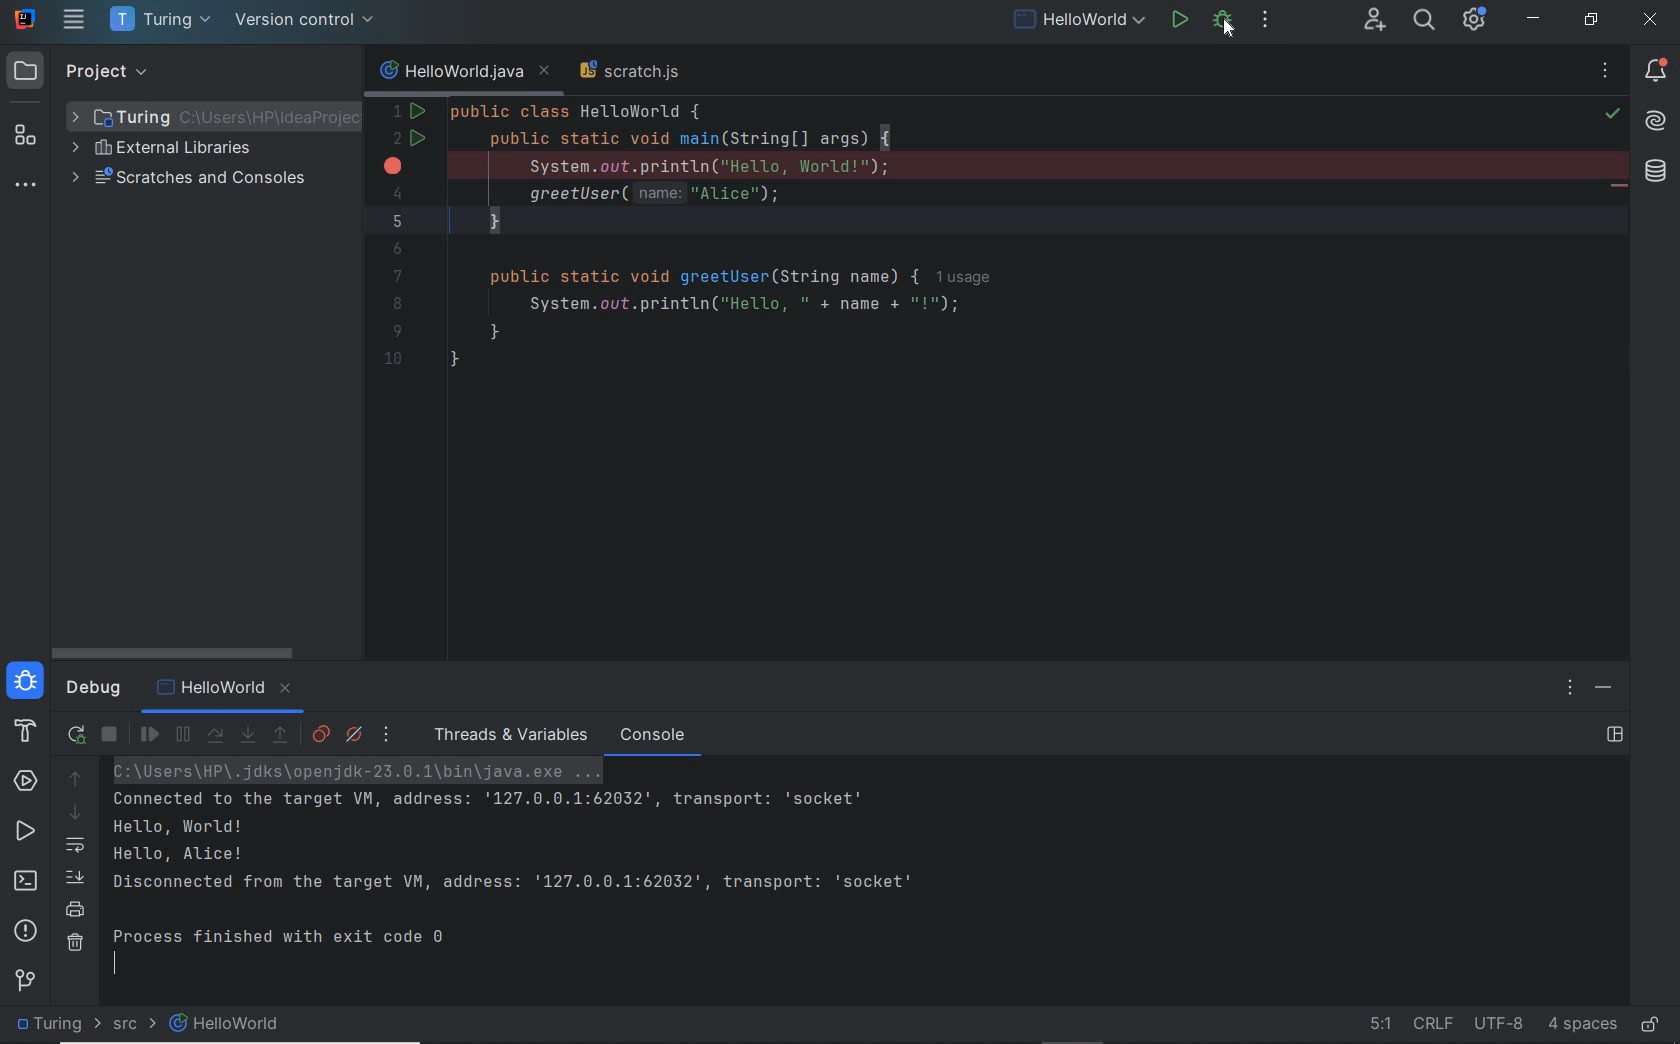  What do you see at coordinates (1615, 114) in the screenshot?
I see `no problems highlighted` at bounding box center [1615, 114].